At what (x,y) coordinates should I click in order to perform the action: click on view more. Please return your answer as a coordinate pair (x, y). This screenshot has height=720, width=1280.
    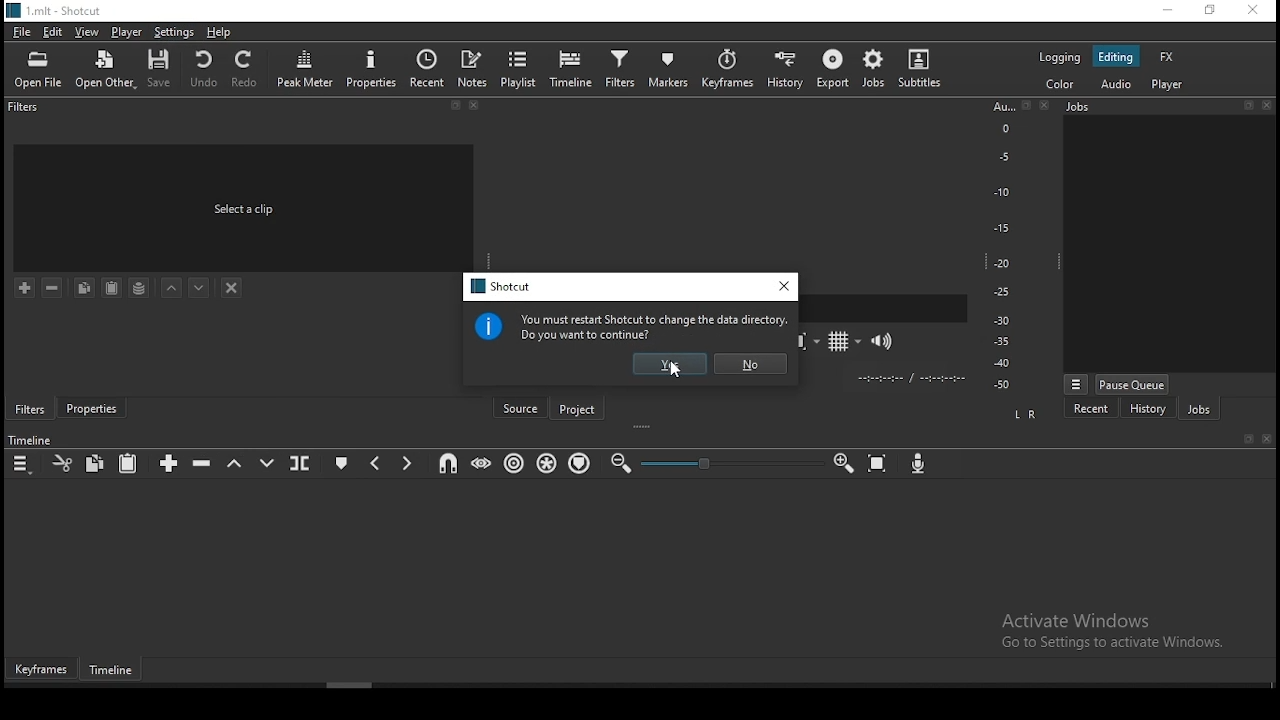
    Looking at the image, I should click on (1075, 383).